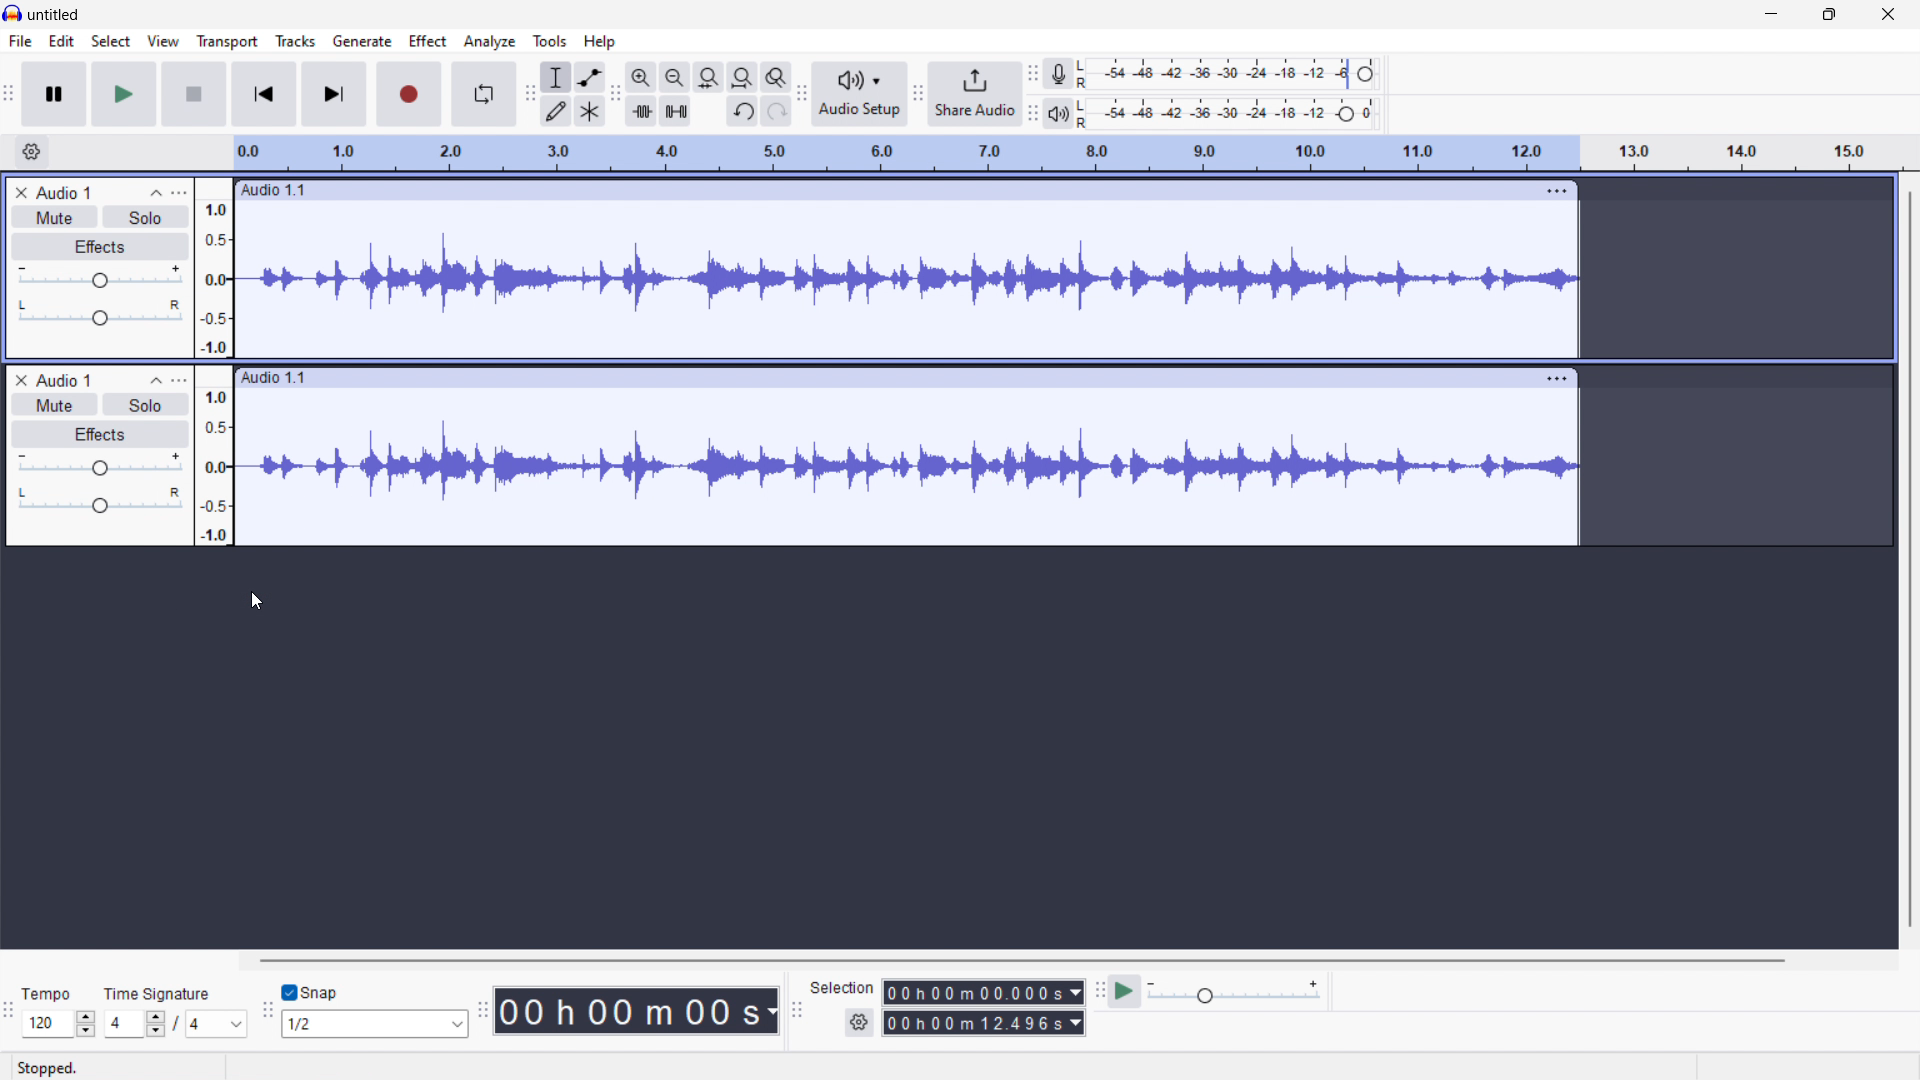 The width and height of the screenshot is (1920, 1080). Describe the element at coordinates (917, 95) in the screenshot. I see `playback meter toolbar` at that location.